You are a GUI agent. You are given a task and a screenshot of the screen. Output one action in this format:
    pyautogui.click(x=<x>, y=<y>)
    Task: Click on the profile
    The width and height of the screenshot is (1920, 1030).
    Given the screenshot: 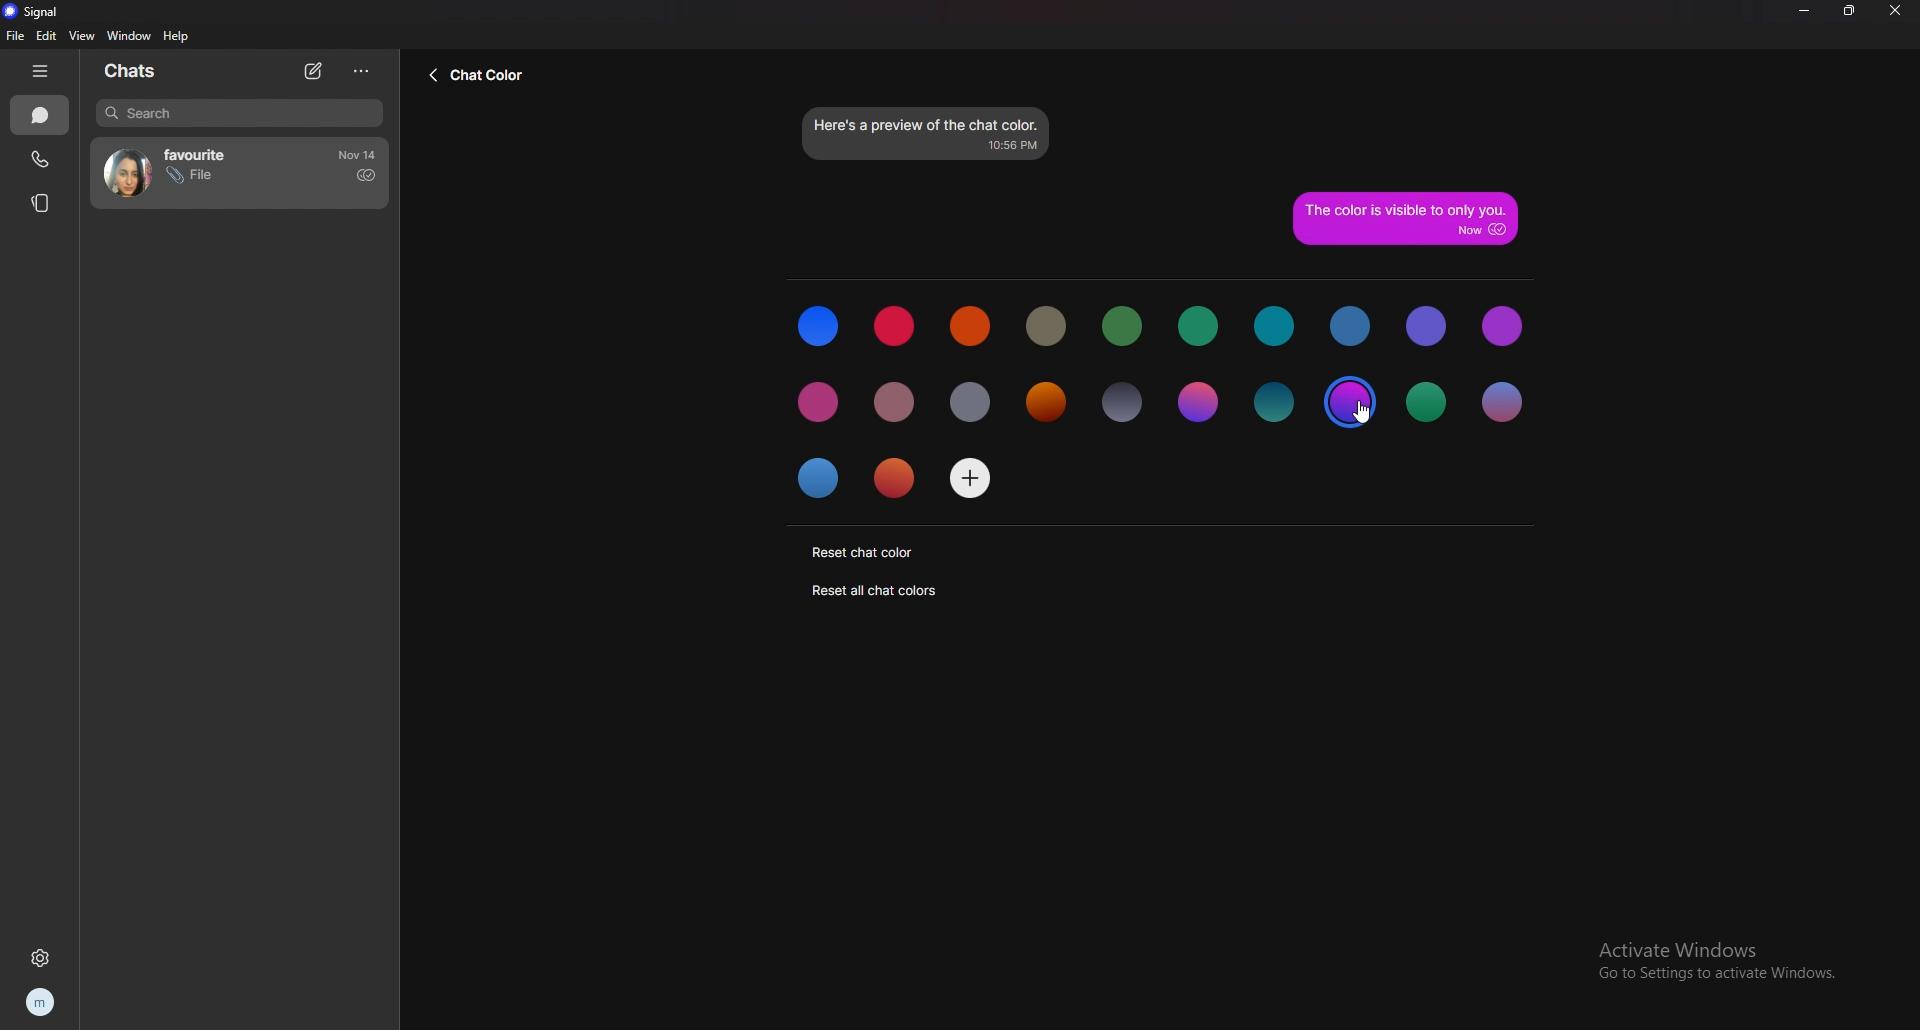 What is the action you would take?
    pyautogui.click(x=42, y=1000)
    